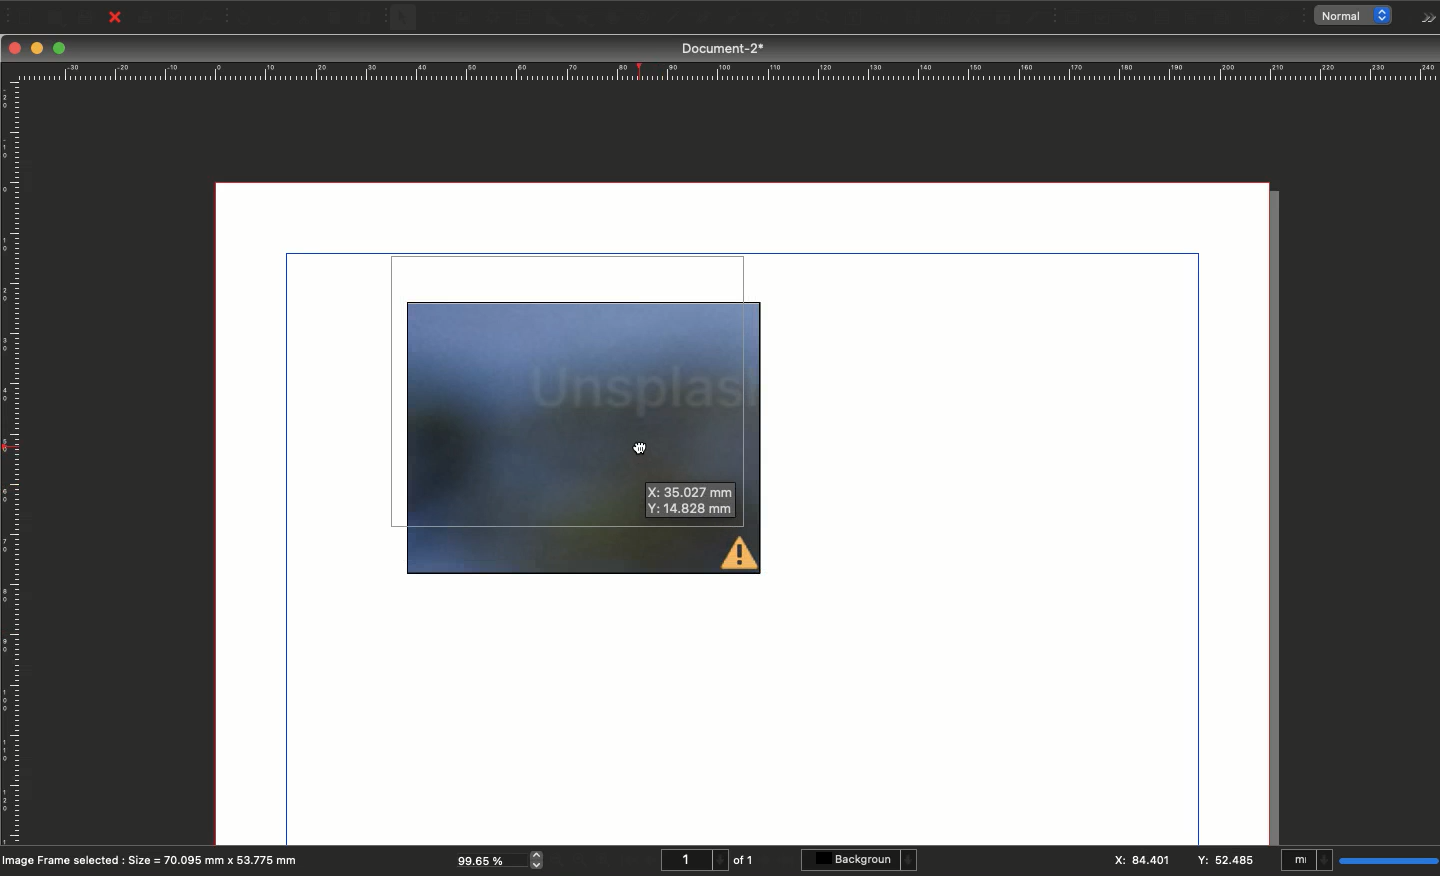  Describe the element at coordinates (1070, 17) in the screenshot. I see `PDF push button` at that location.